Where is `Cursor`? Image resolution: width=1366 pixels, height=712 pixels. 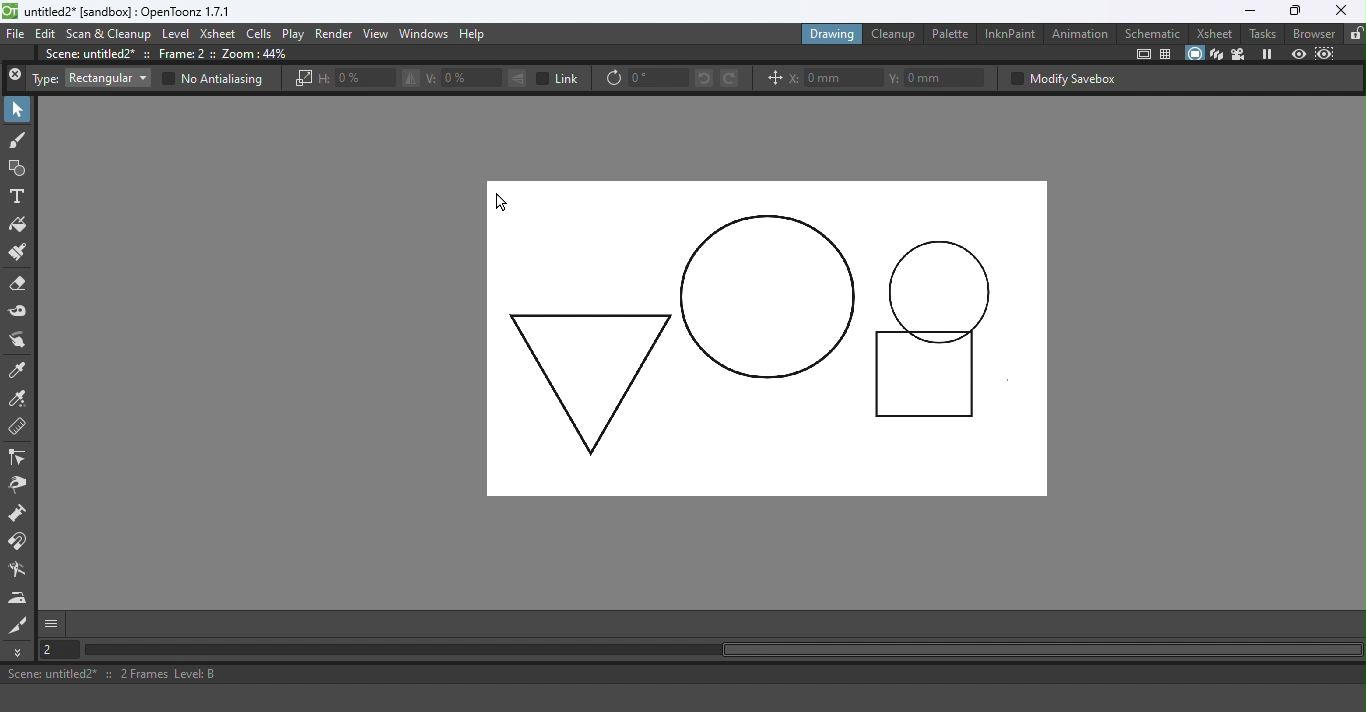
Cursor is located at coordinates (507, 199).